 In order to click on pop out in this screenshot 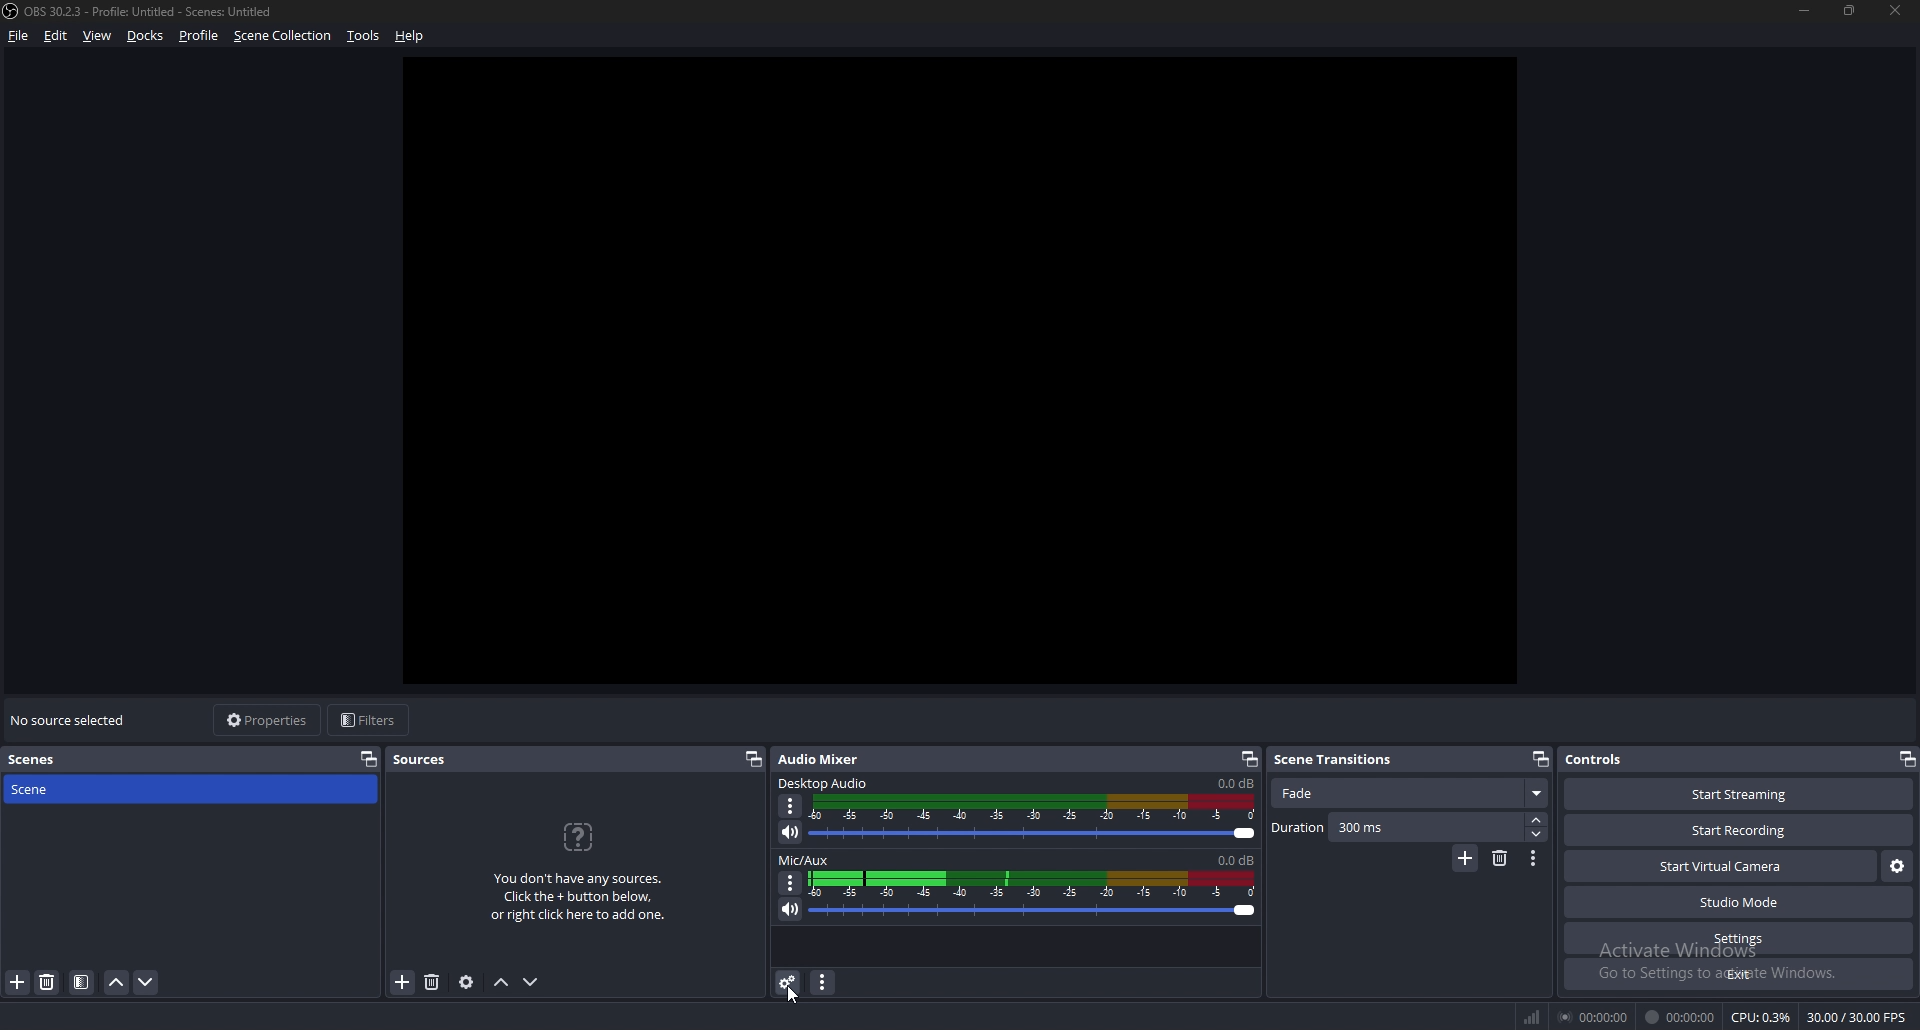, I will do `click(754, 760)`.